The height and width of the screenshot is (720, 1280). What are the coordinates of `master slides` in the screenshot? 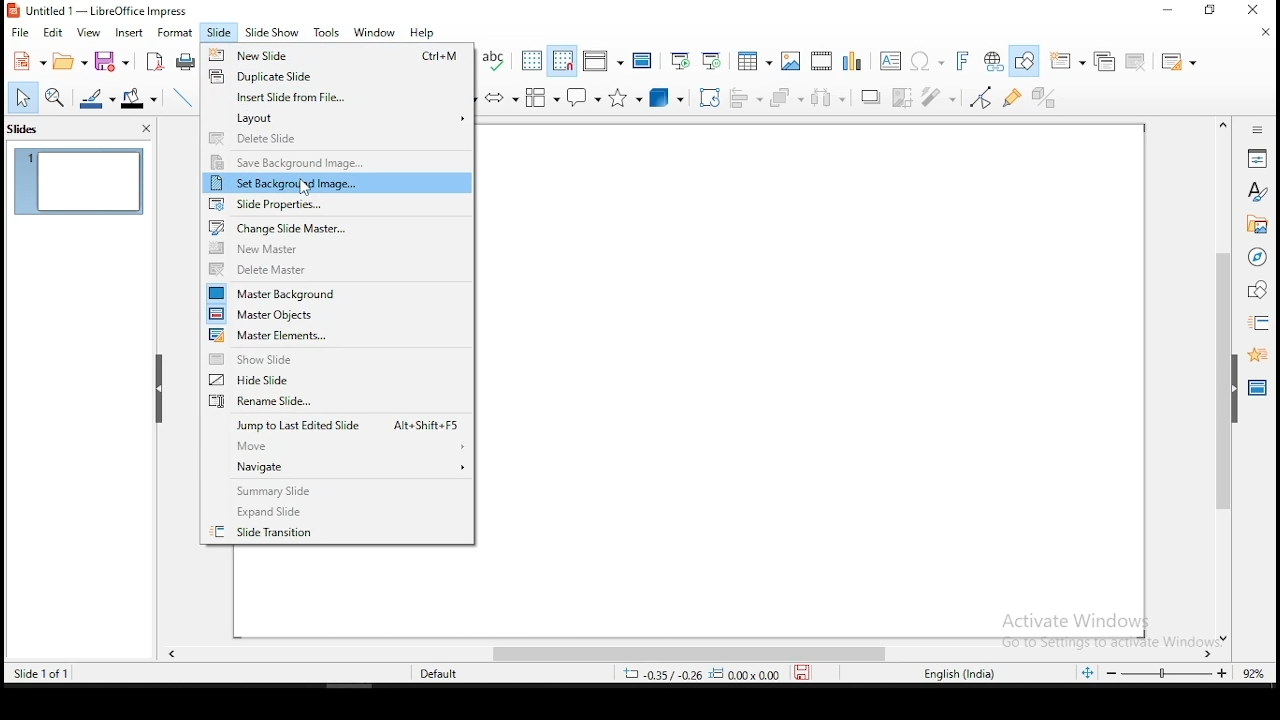 It's located at (1257, 388).